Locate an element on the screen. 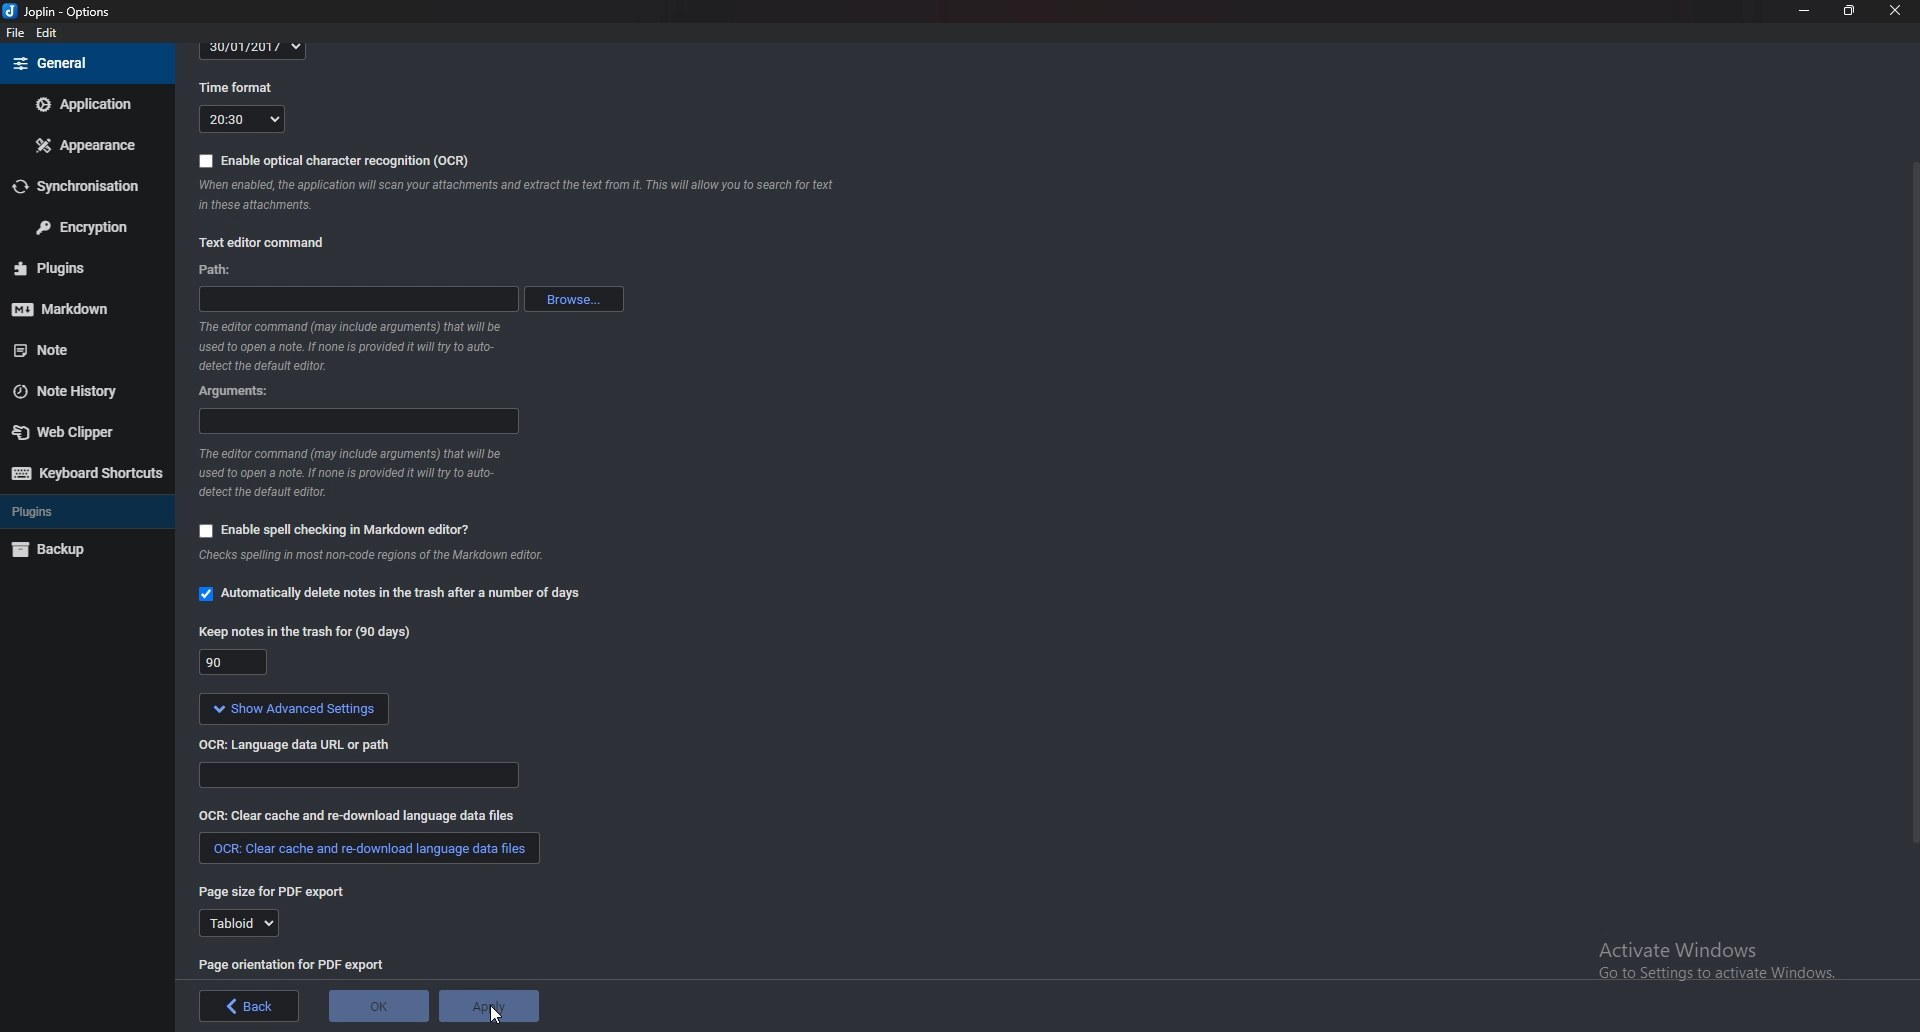 Image resolution: width=1920 pixels, height=1032 pixels. Enable O C R is located at coordinates (335, 161).